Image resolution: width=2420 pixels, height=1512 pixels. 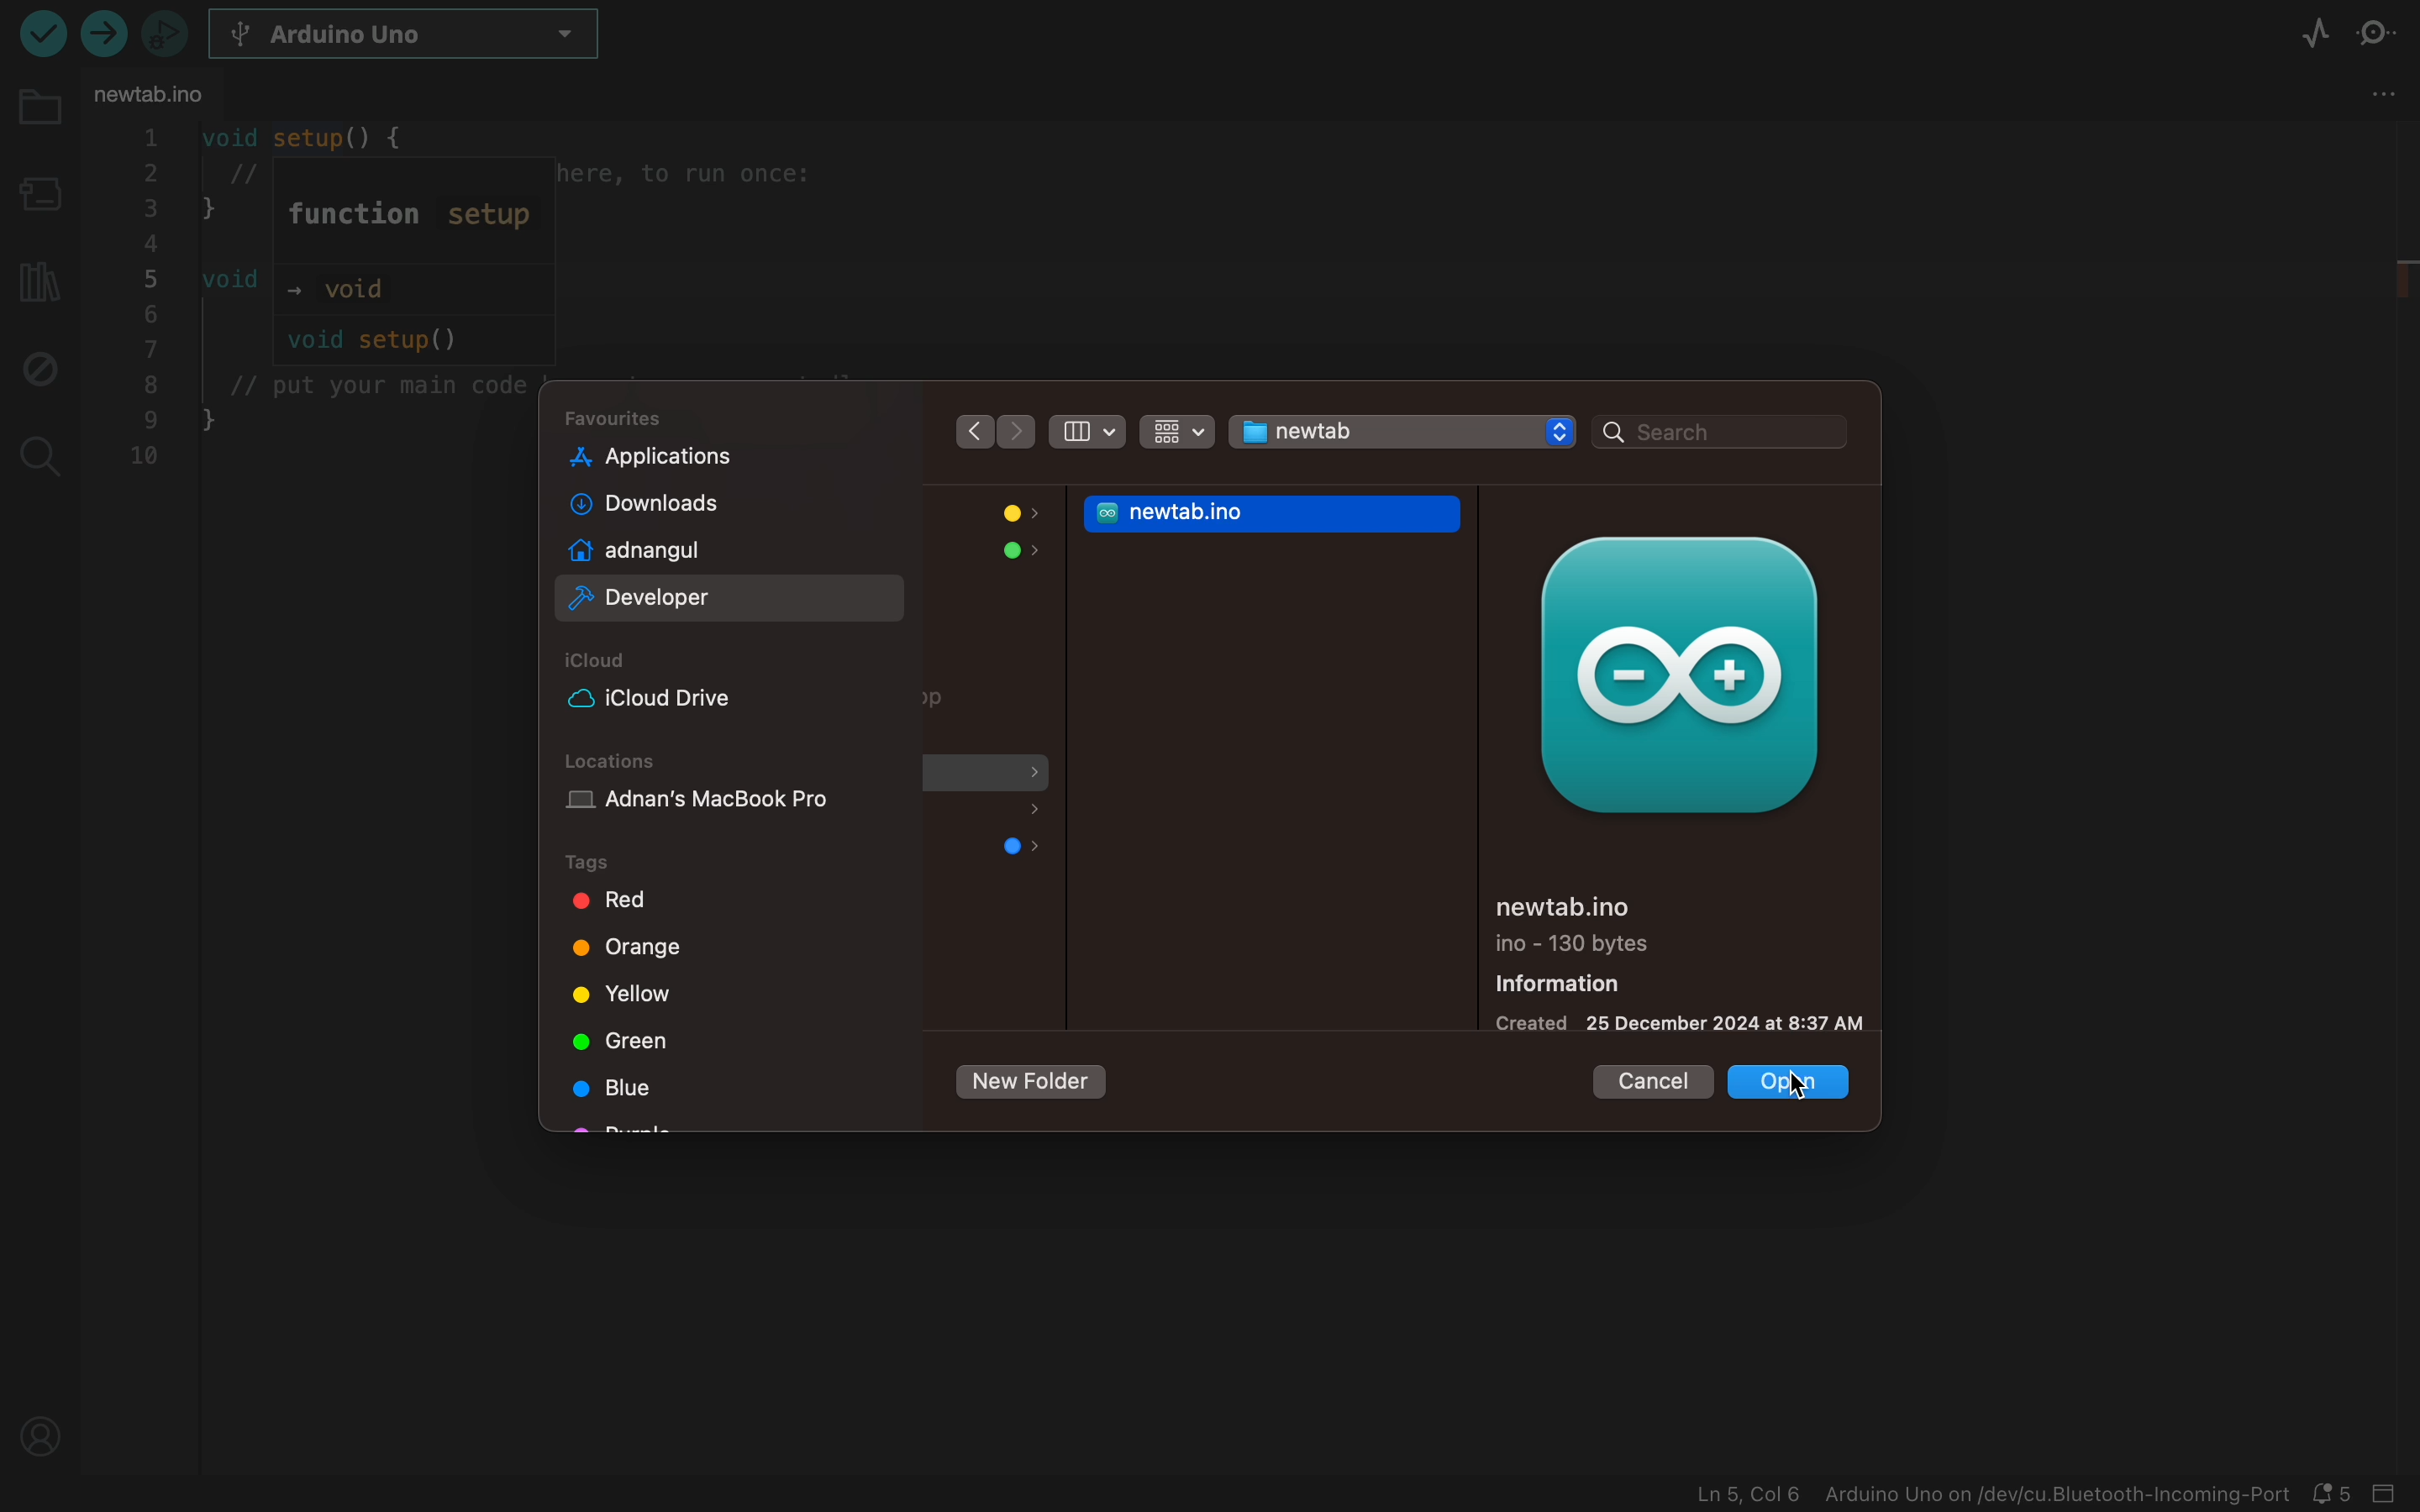 I want to click on file information, so click(x=1991, y=1495).